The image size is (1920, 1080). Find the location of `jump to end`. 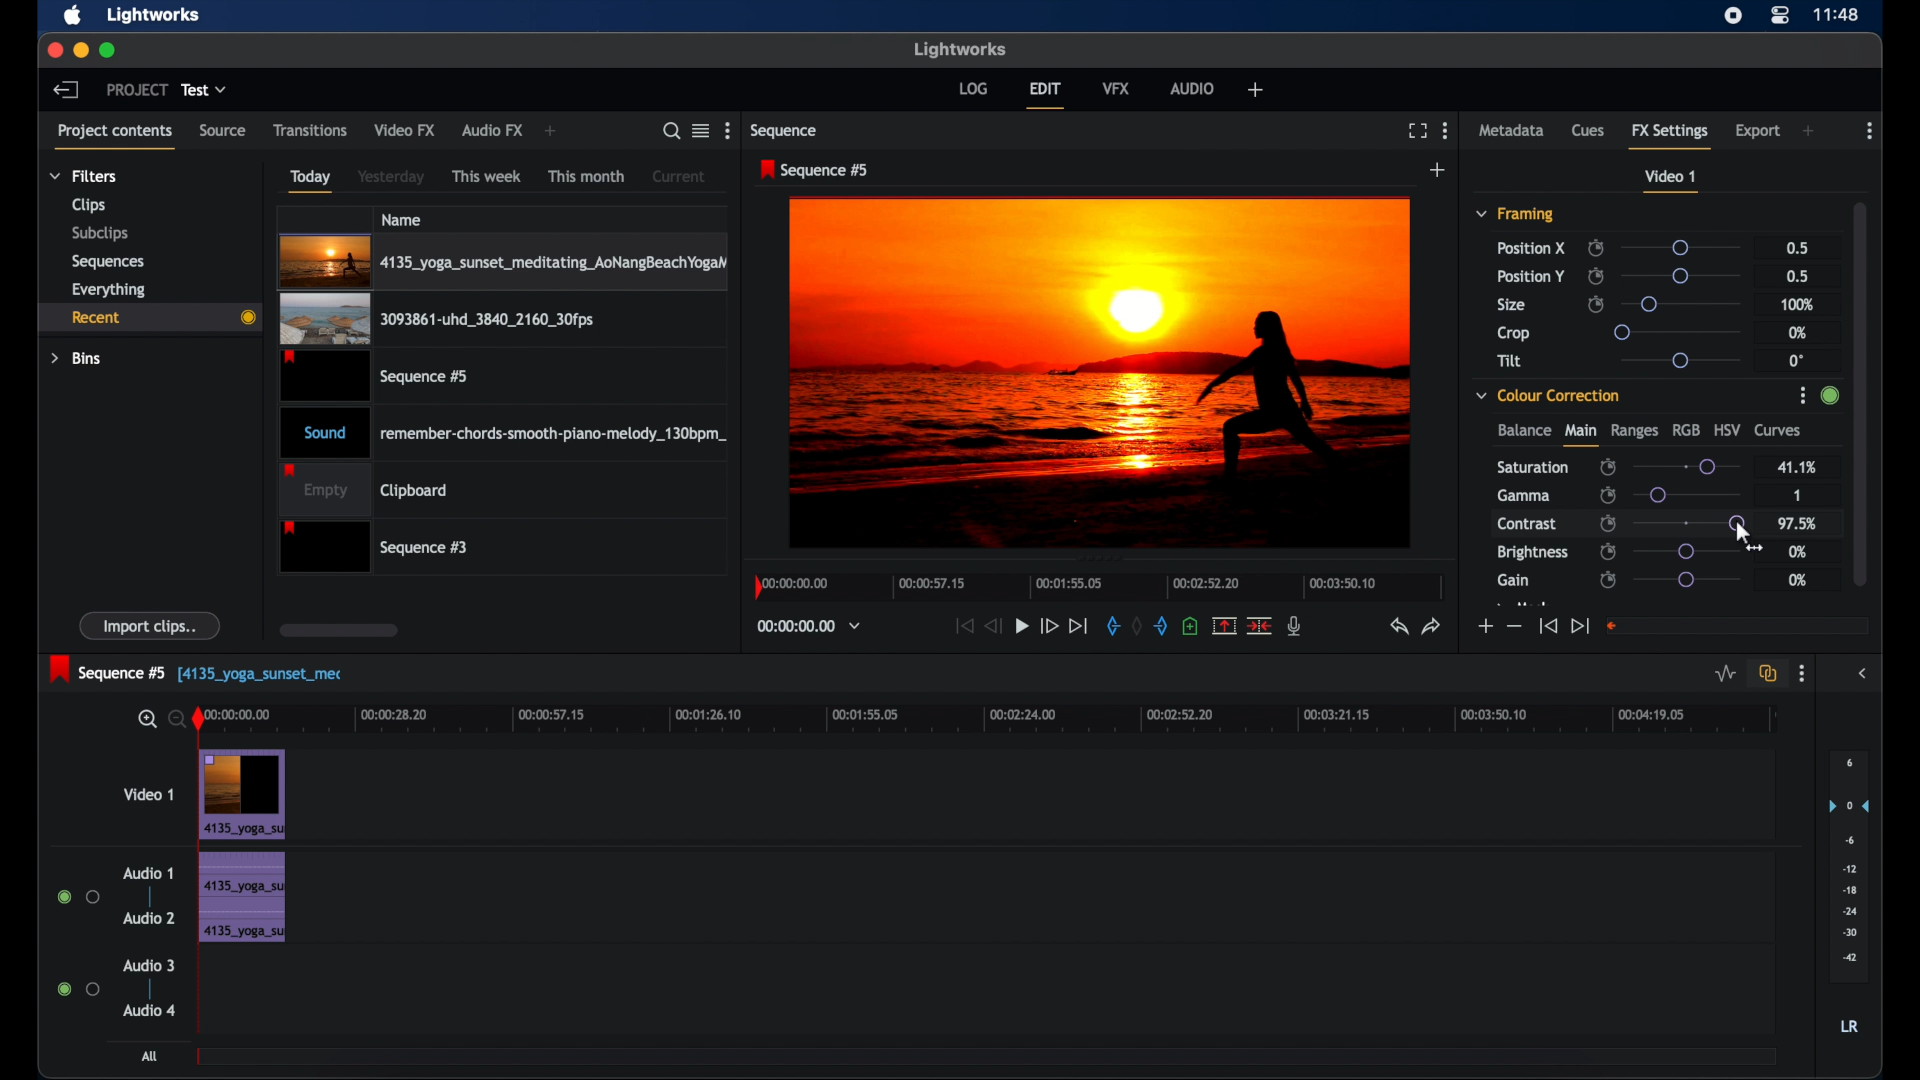

jump to end is located at coordinates (1079, 625).